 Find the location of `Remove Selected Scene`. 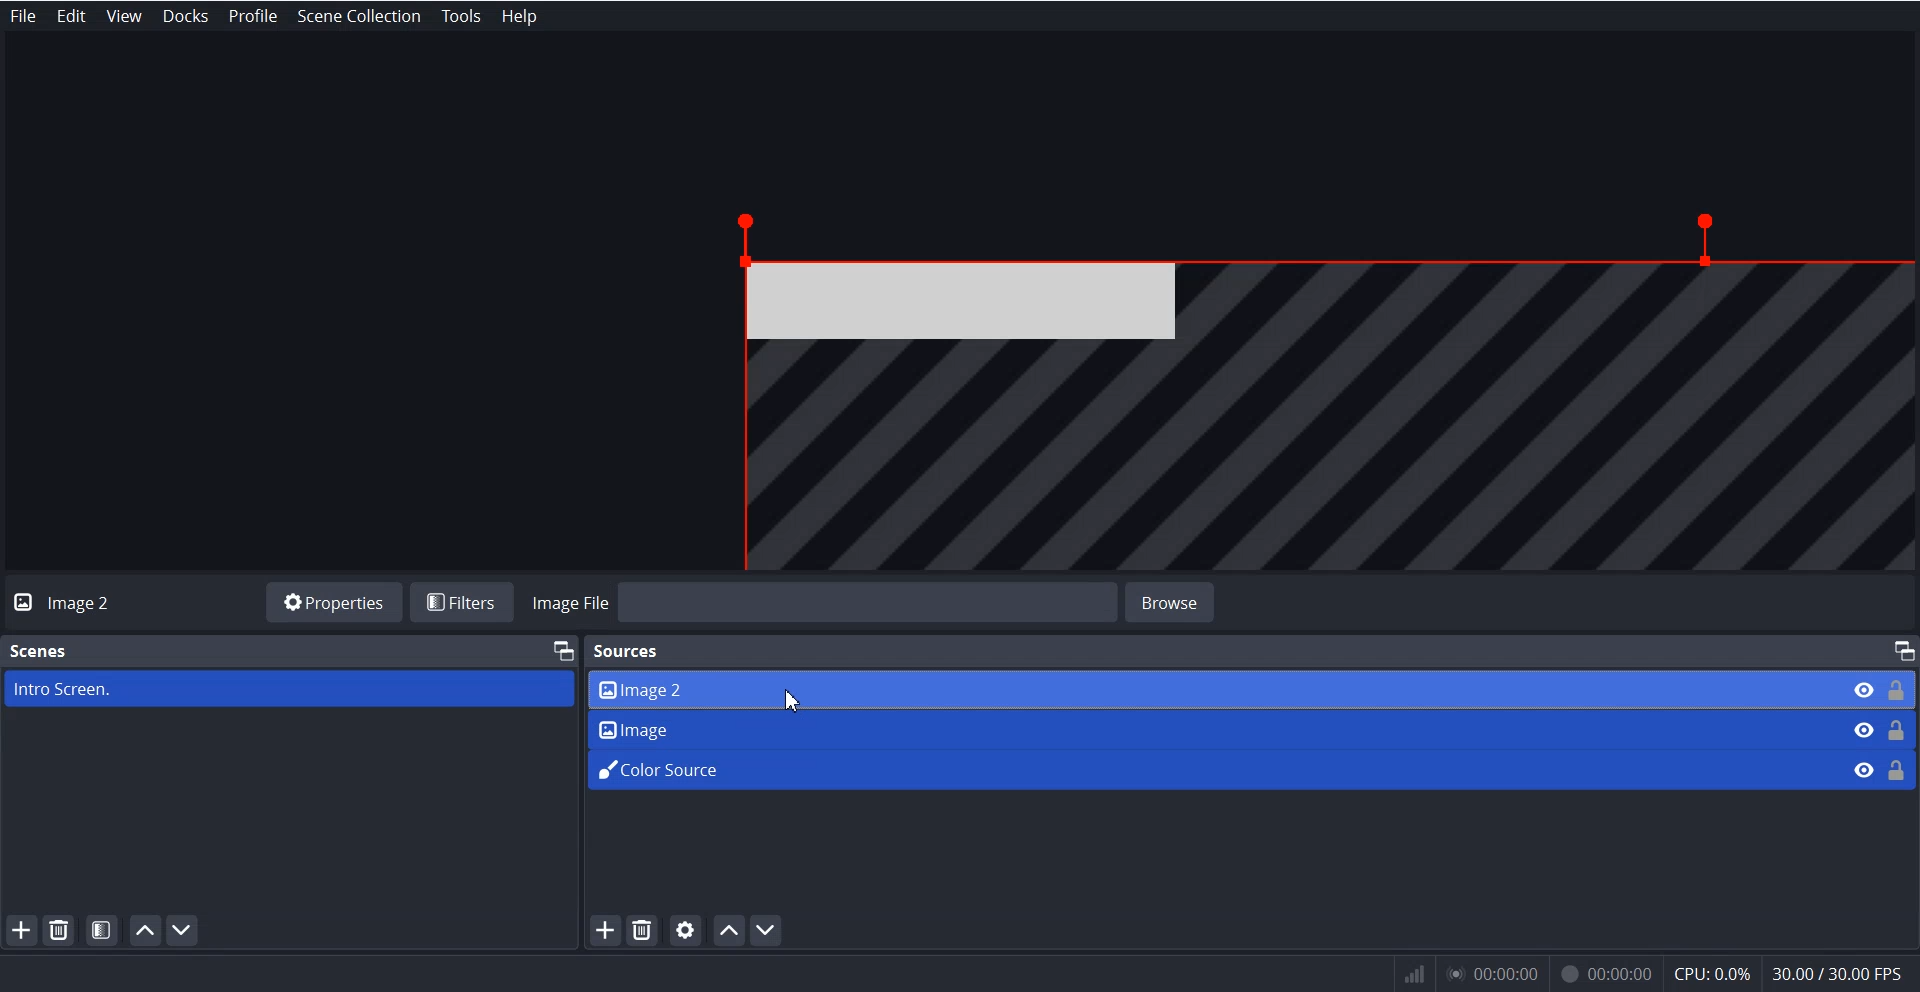

Remove Selected Scene is located at coordinates (61, 930).